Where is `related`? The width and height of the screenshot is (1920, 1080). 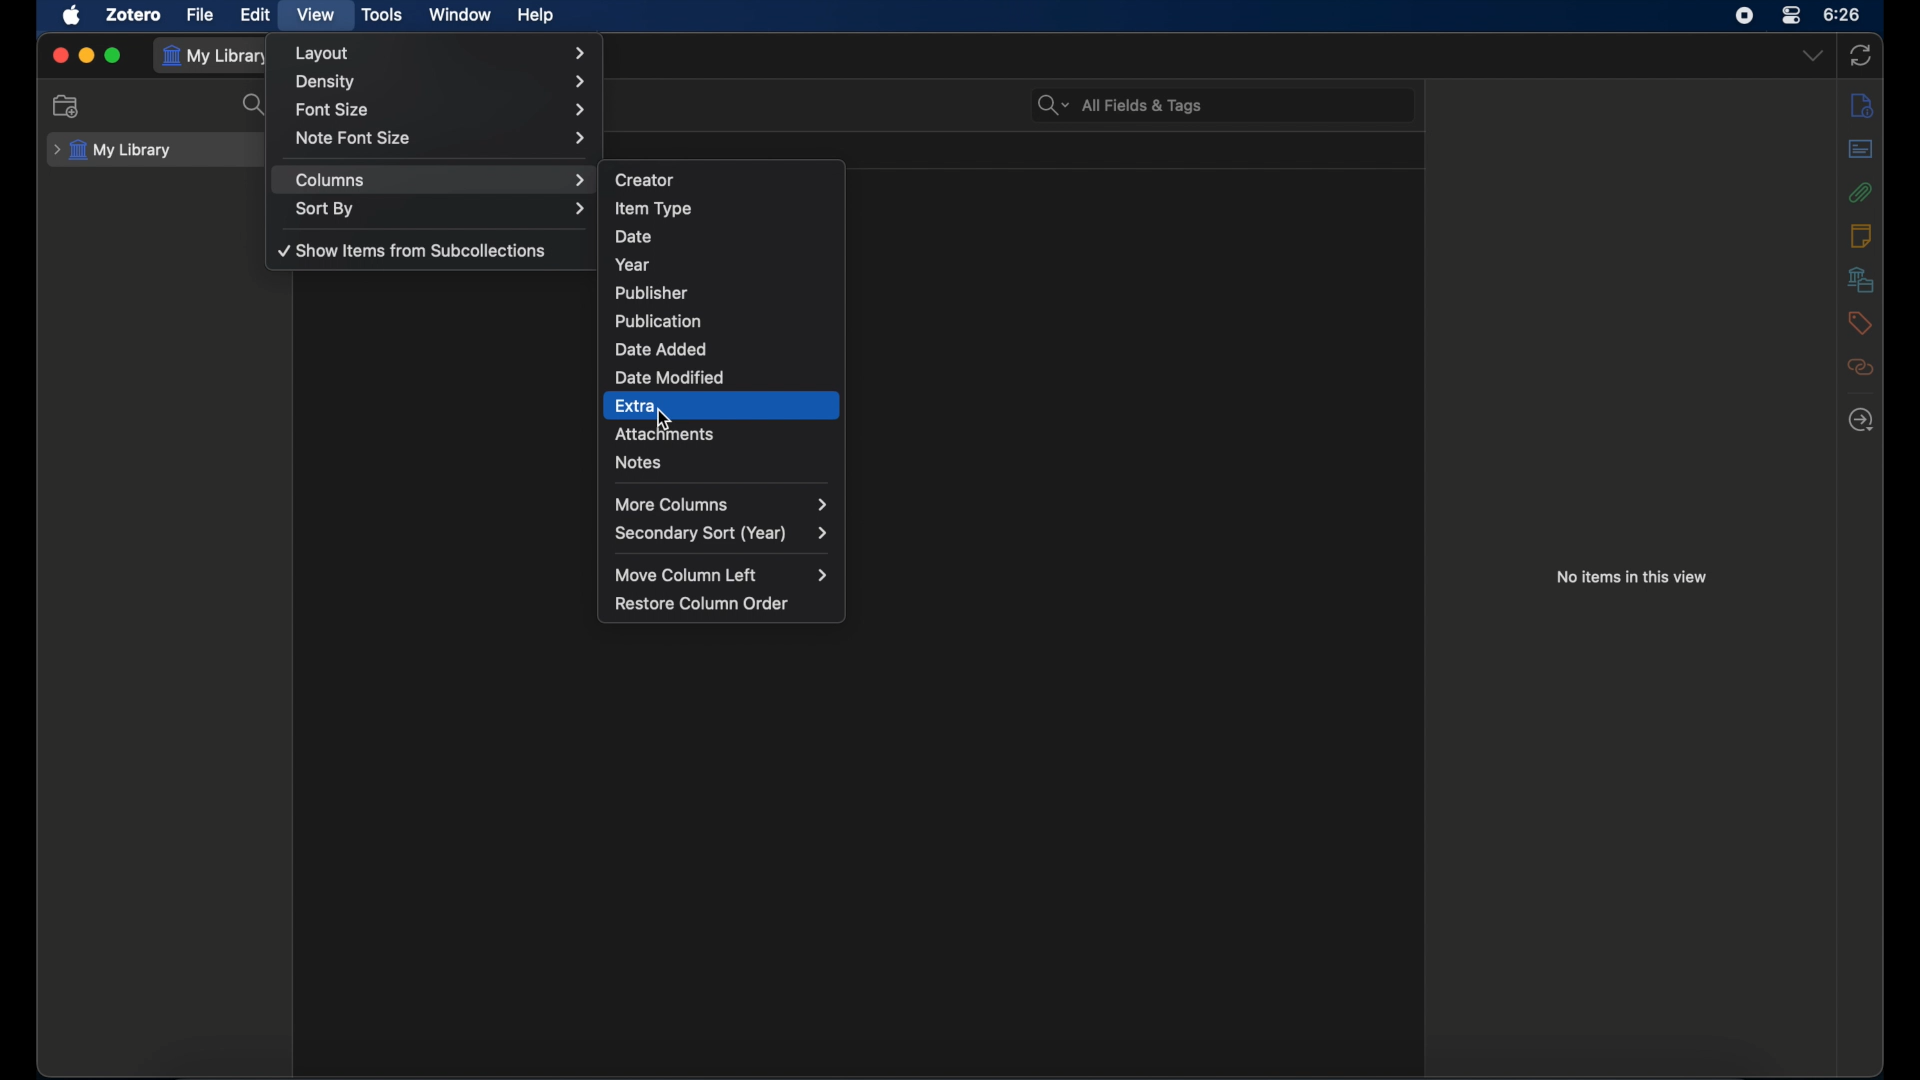 related is located at coordinates (1860, 366).